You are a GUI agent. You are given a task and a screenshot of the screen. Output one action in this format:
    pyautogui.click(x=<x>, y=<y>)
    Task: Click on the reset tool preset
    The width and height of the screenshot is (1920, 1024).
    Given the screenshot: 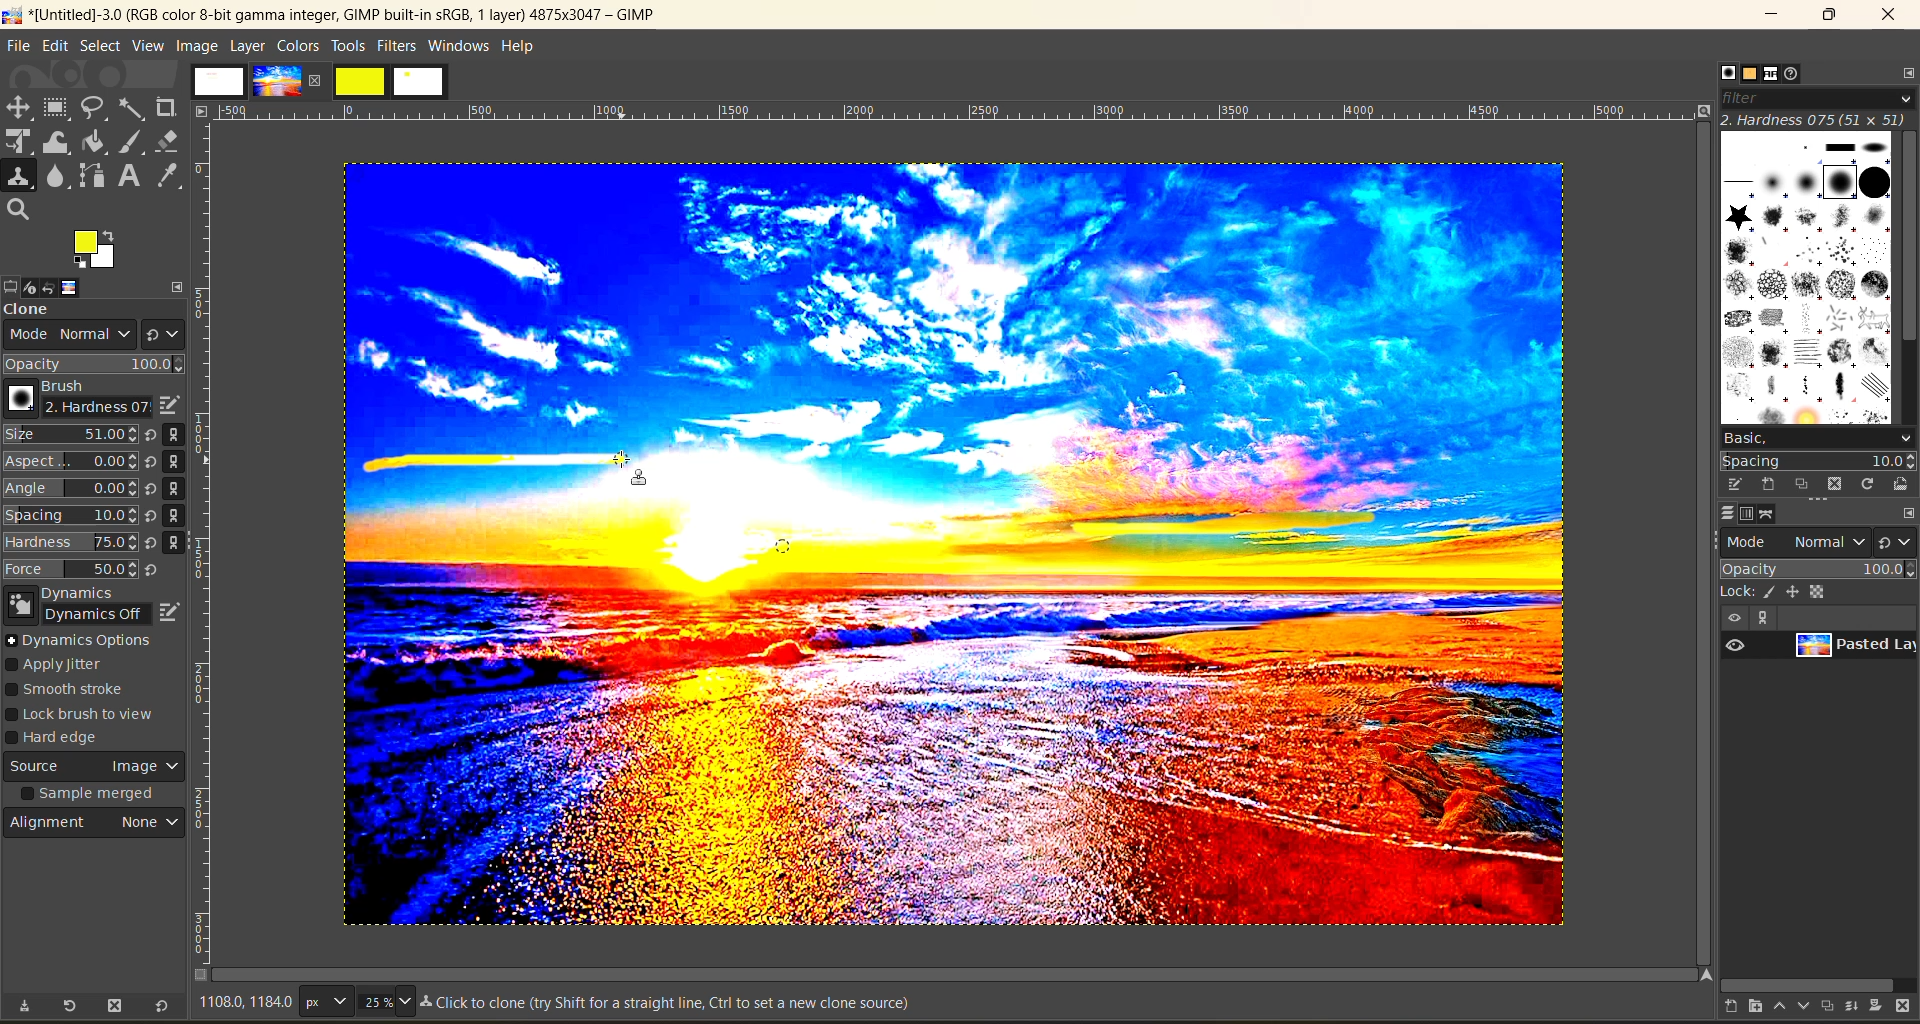 What is the action you would take?
    pyautogui.click(x=70, y=1005)
    